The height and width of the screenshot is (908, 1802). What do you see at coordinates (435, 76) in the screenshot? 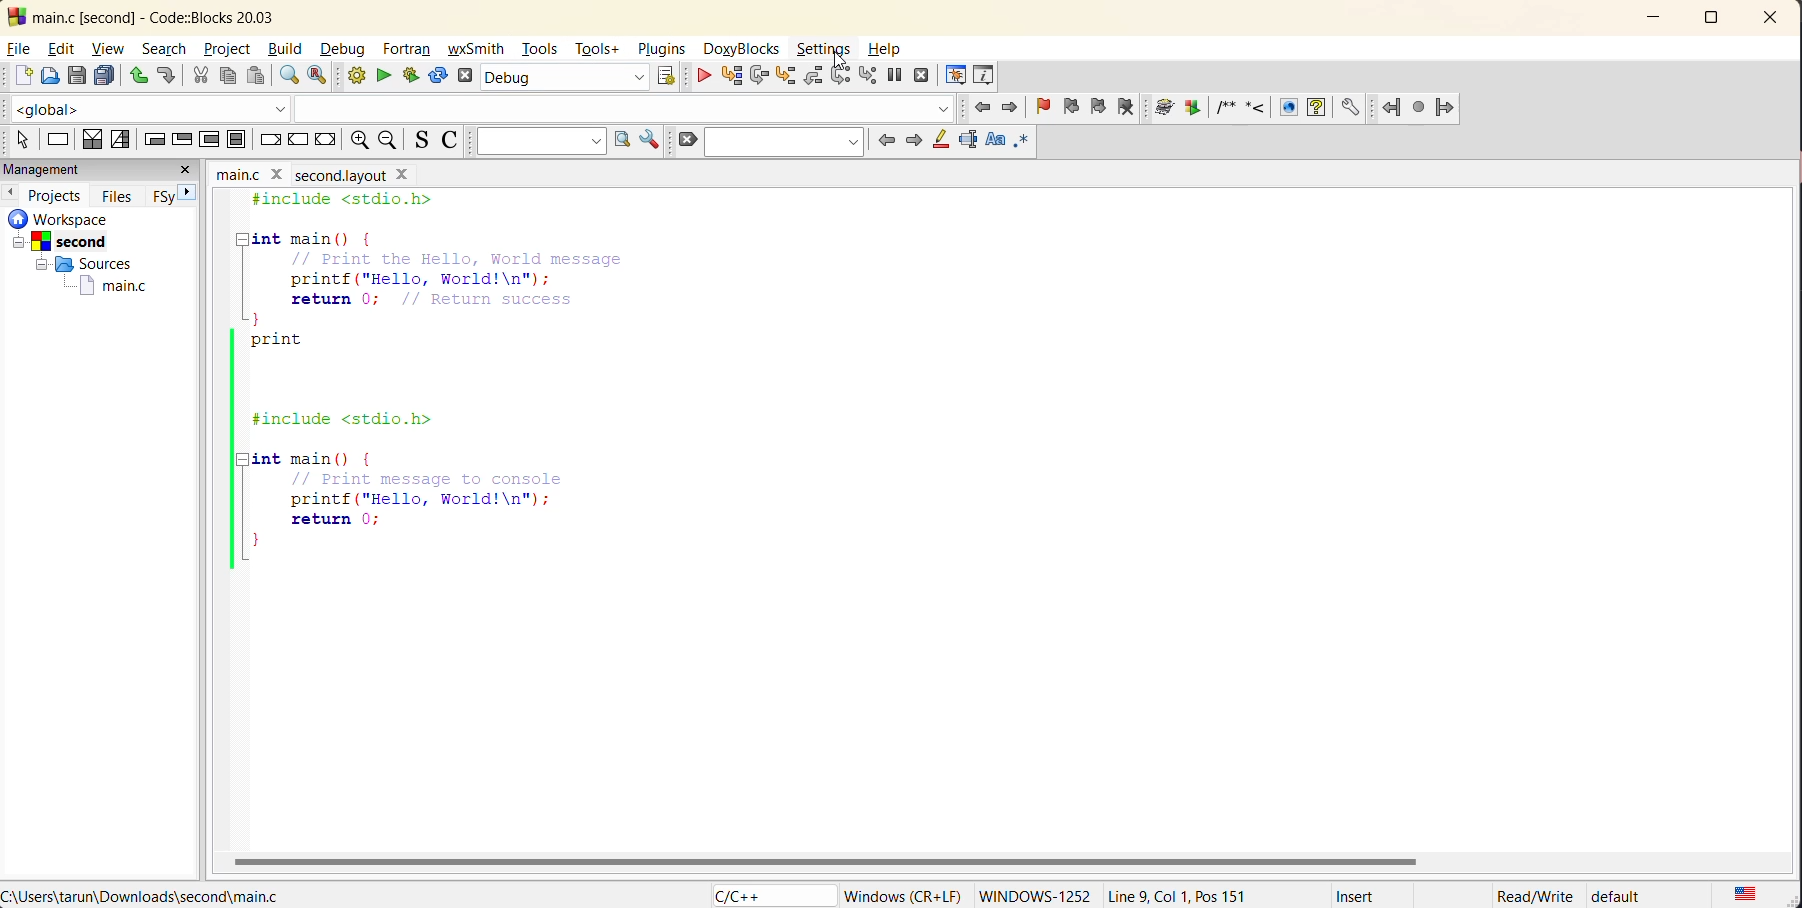
I see `rebuild` at bounding box center [435, 76].